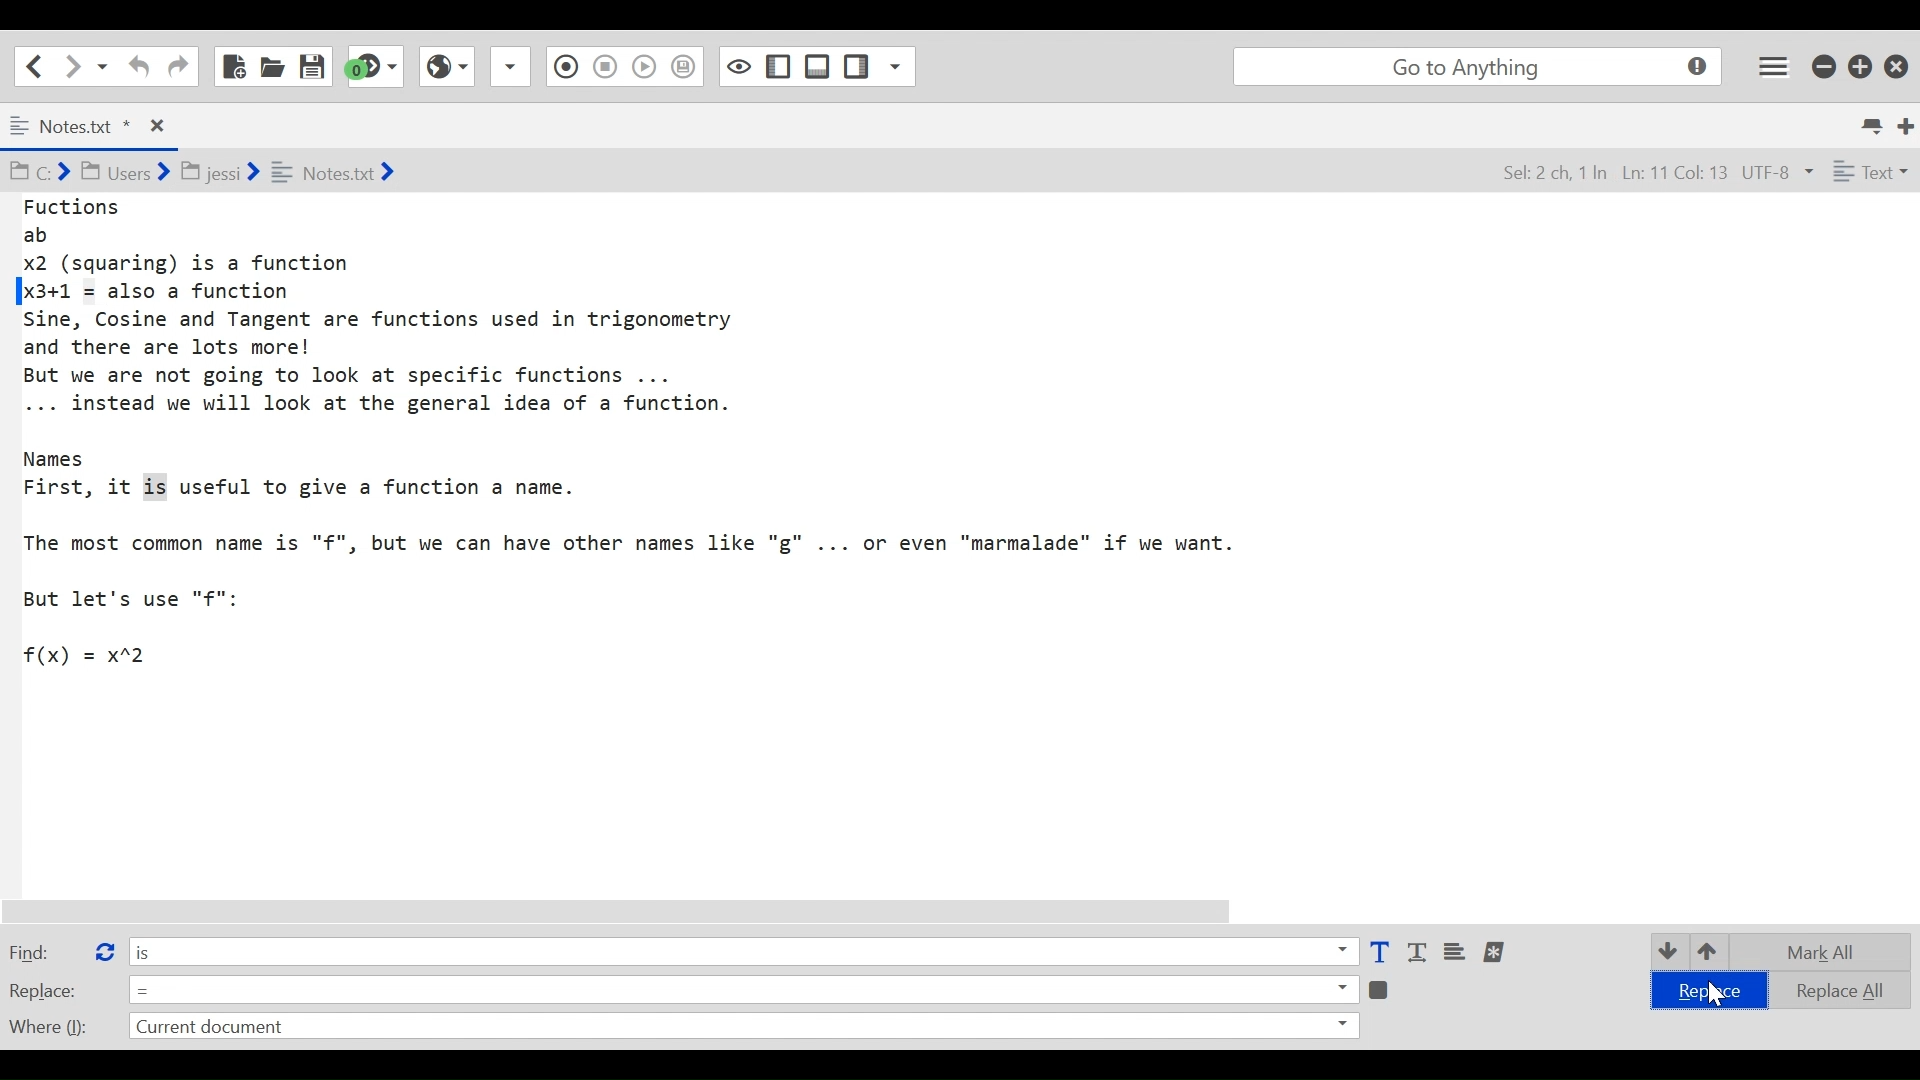  I want to click on Show/Hide Bottom Pane, so click(779, 67).